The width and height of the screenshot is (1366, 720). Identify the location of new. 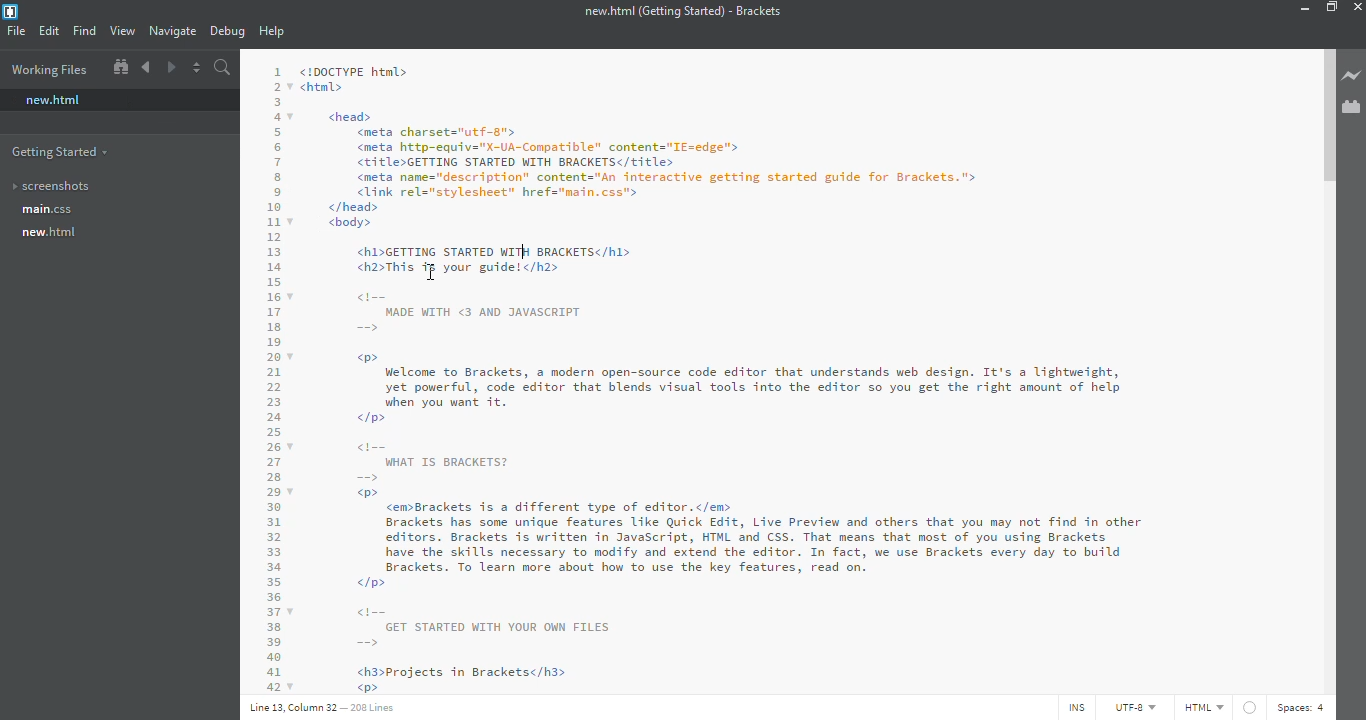
(53, 232).